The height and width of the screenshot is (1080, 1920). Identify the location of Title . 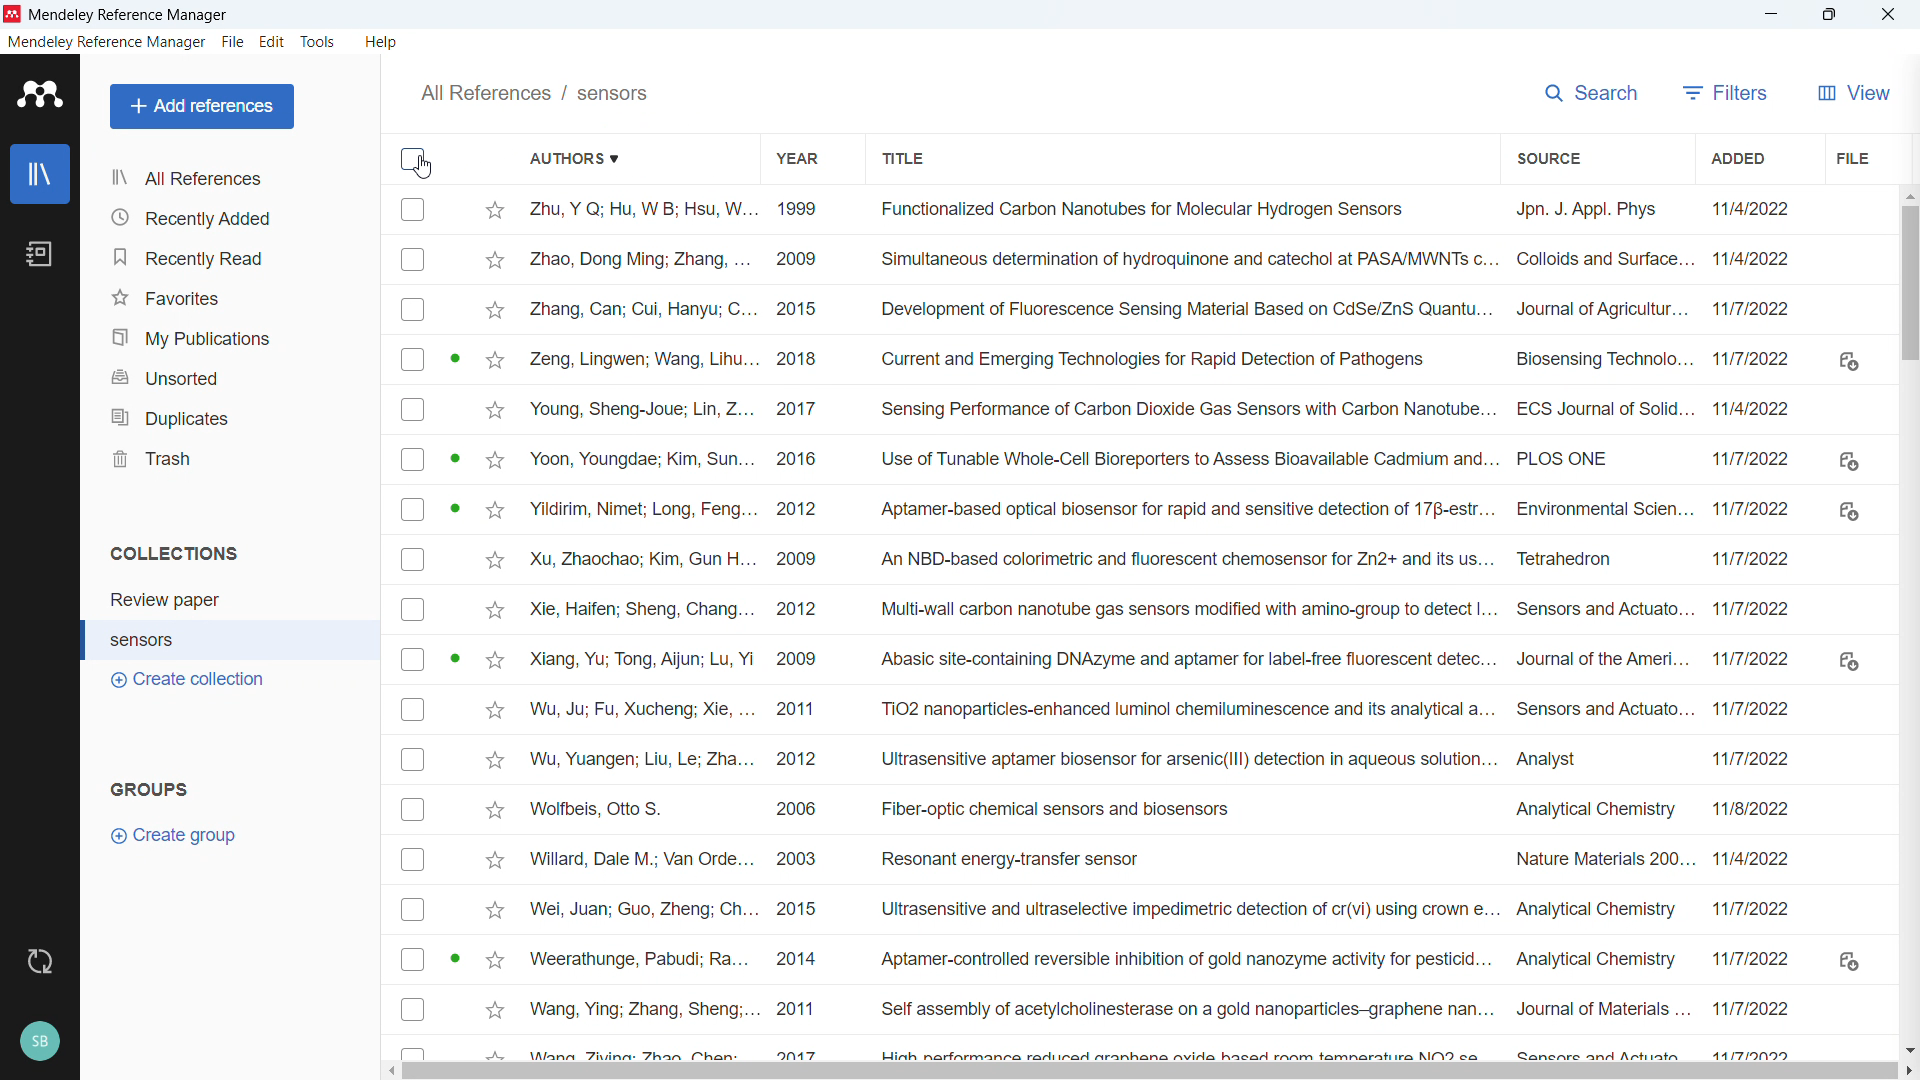
(130, 15).